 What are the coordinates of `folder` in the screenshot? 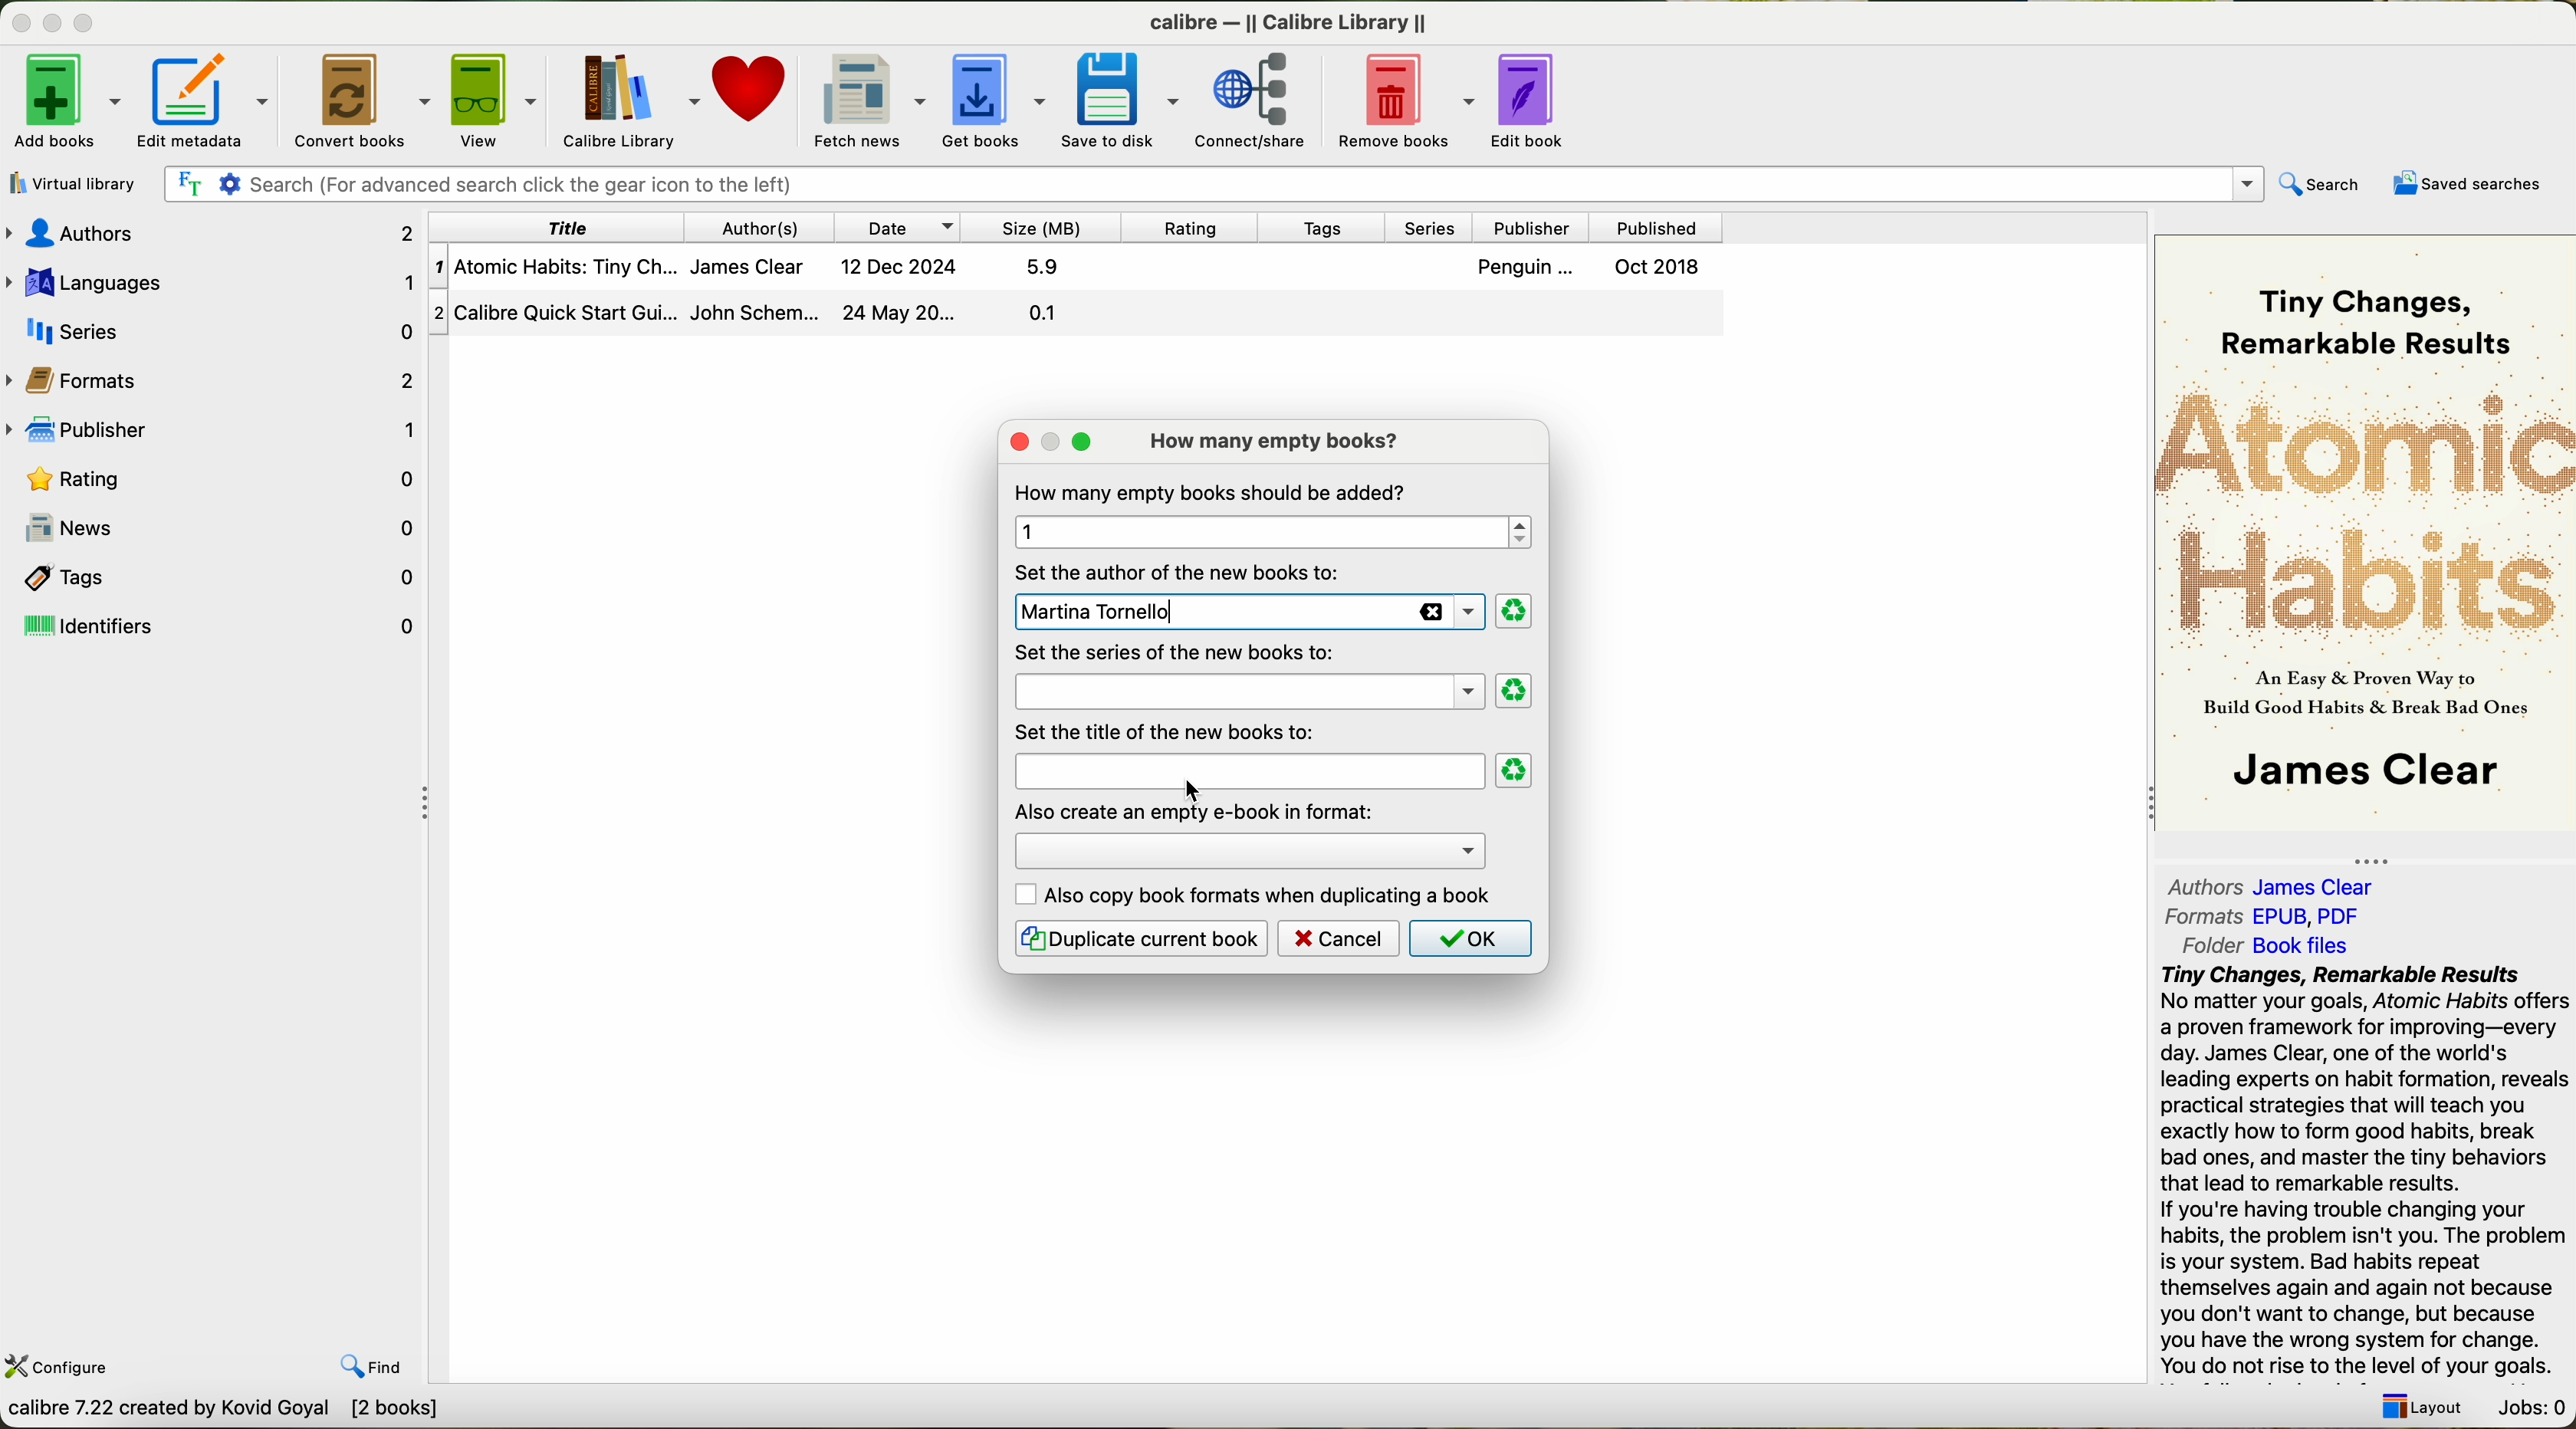 It's located at (2263, 946).